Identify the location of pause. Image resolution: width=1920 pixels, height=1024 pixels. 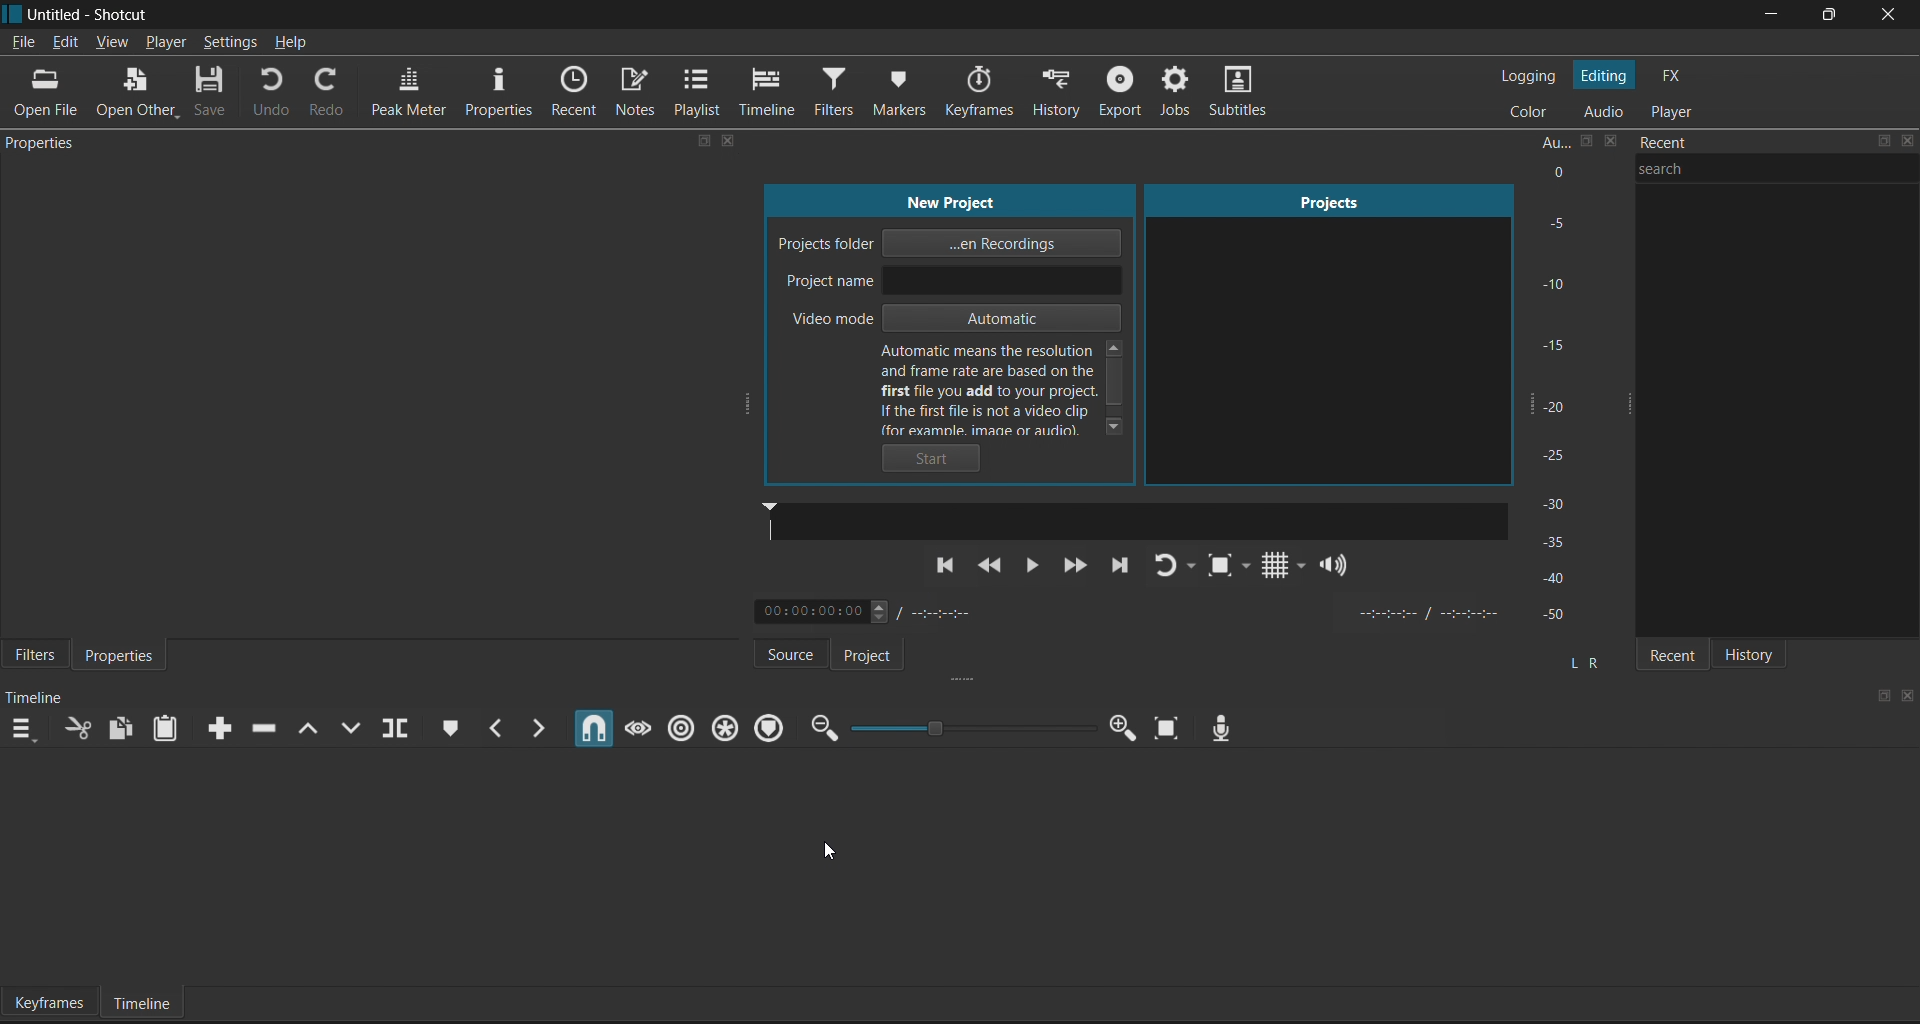
(1033, 565).